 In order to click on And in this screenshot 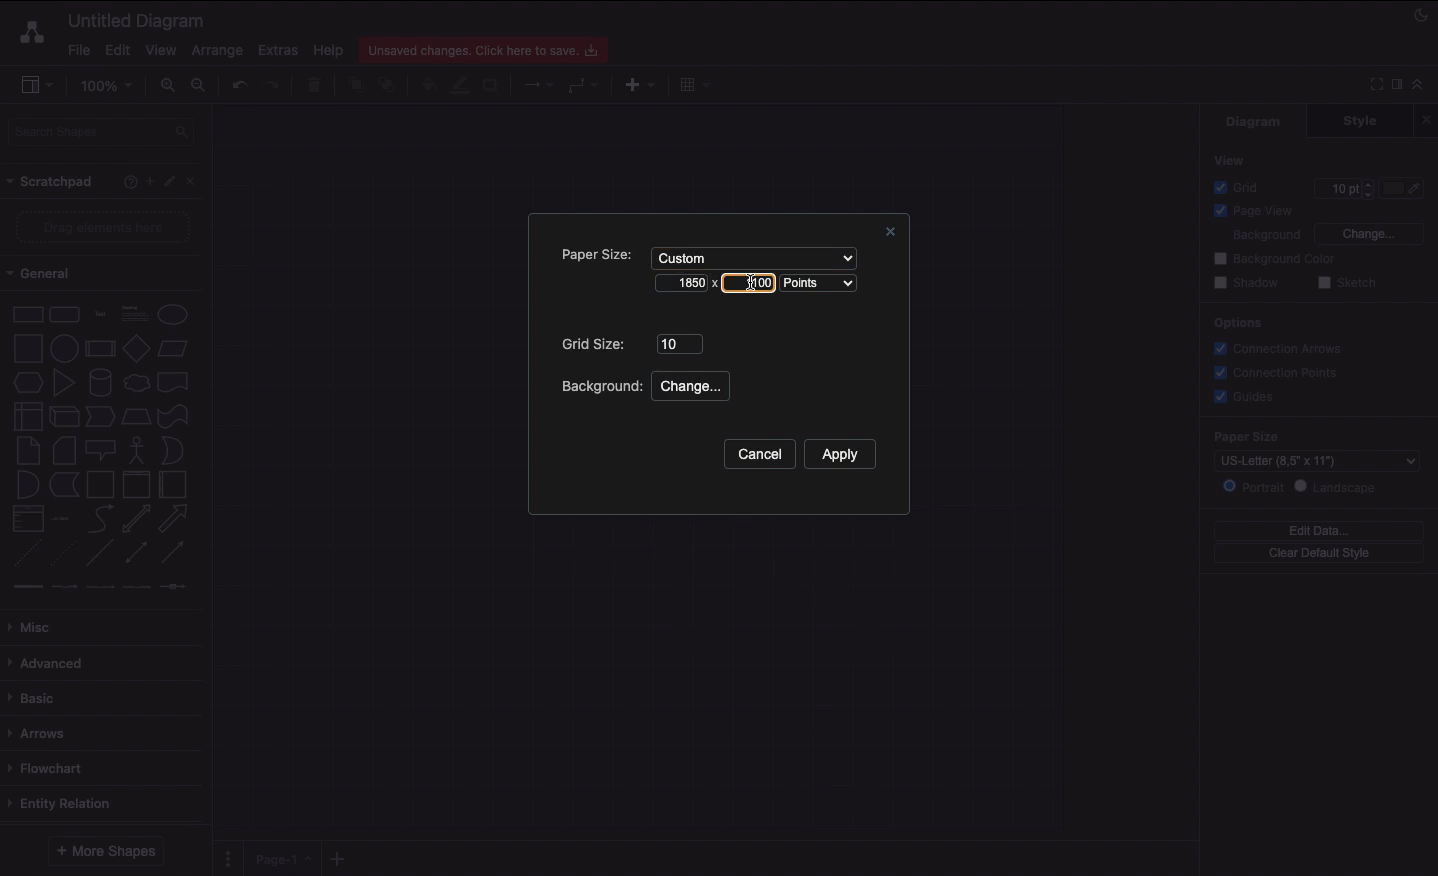, I will do `click(29, 486)`.